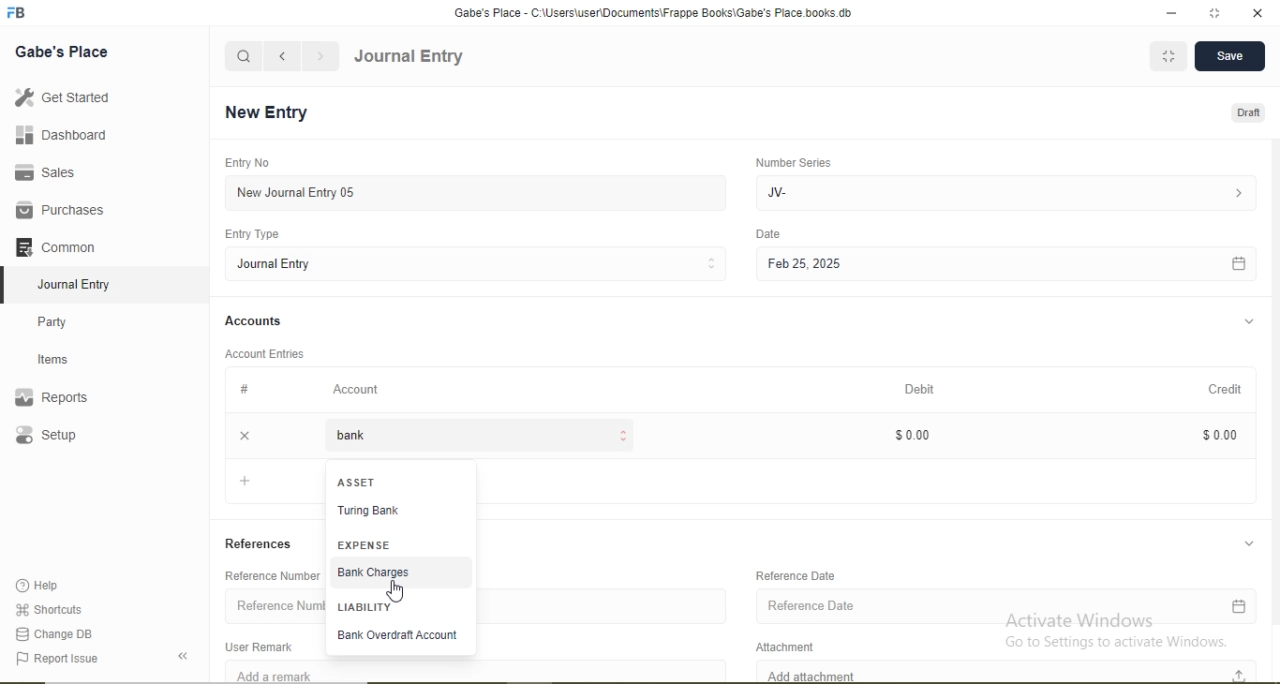 The height and width of the screenshot is (684, 1280). What do you see at coordinates (254, 234) in the screenshot?
I see `Entry Type` at bounding box center [254, 234].